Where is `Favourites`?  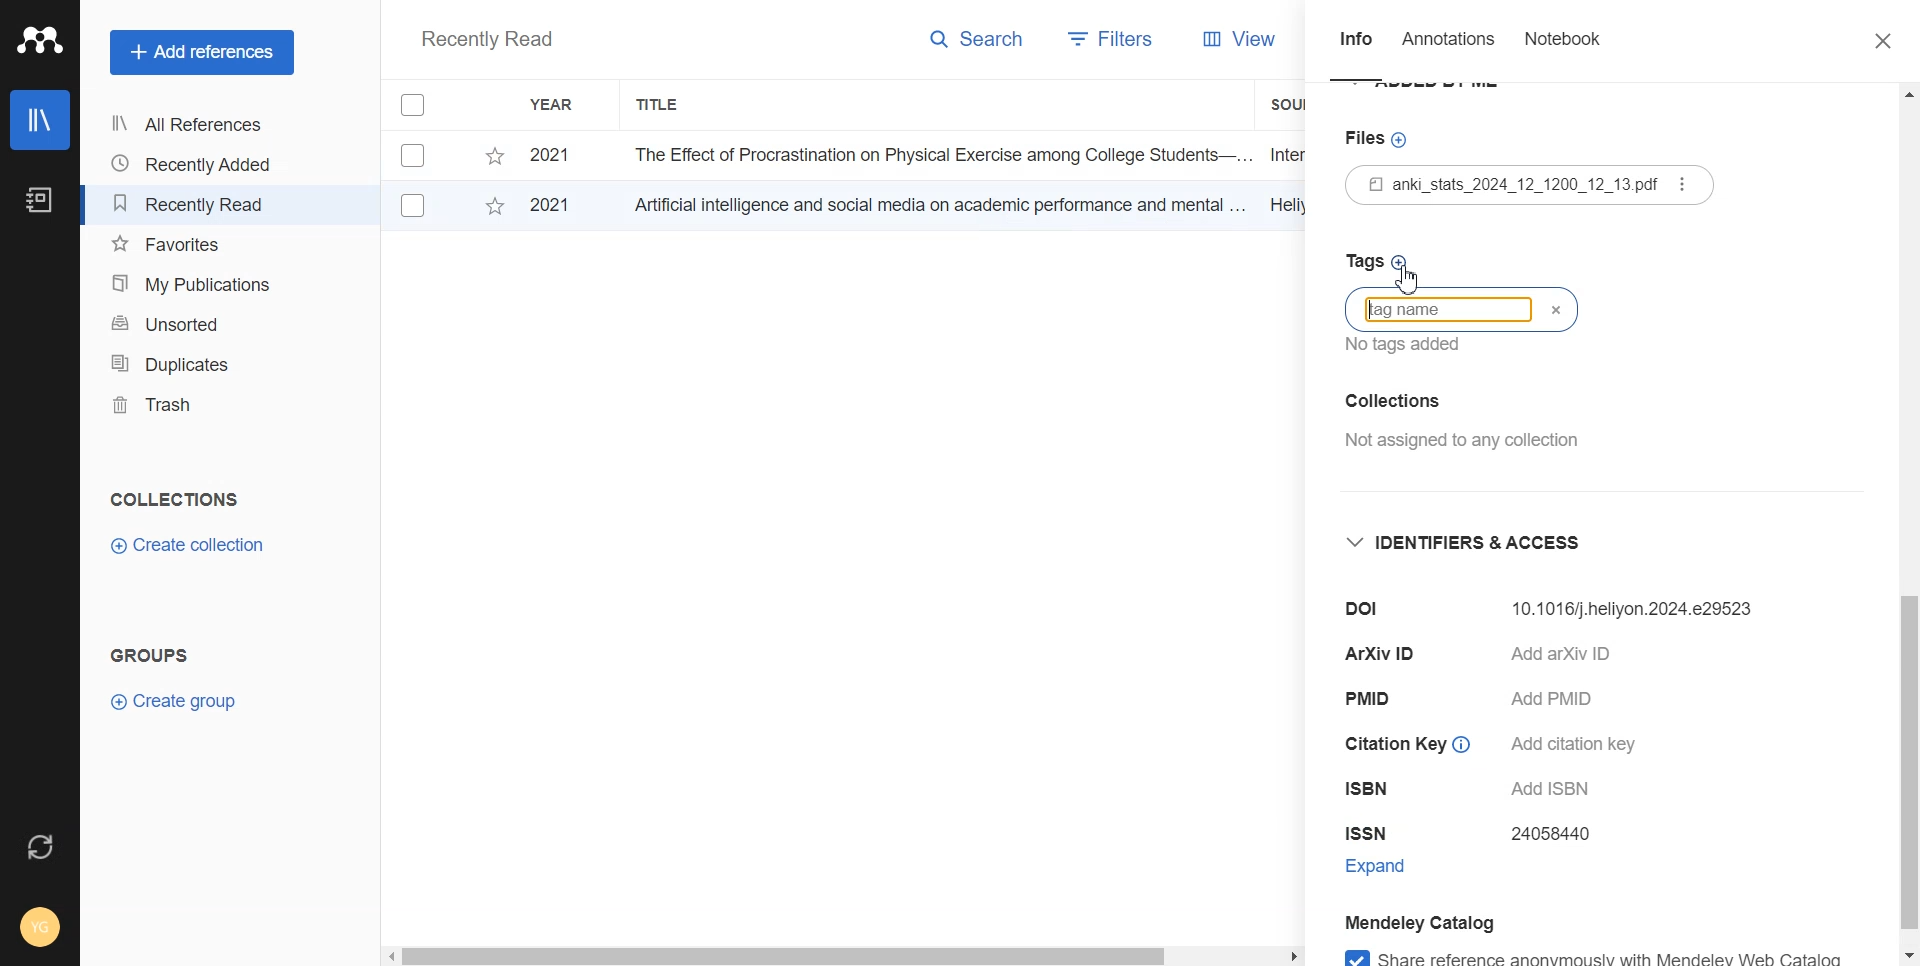
Favourites is located at coordinates (197, 245).